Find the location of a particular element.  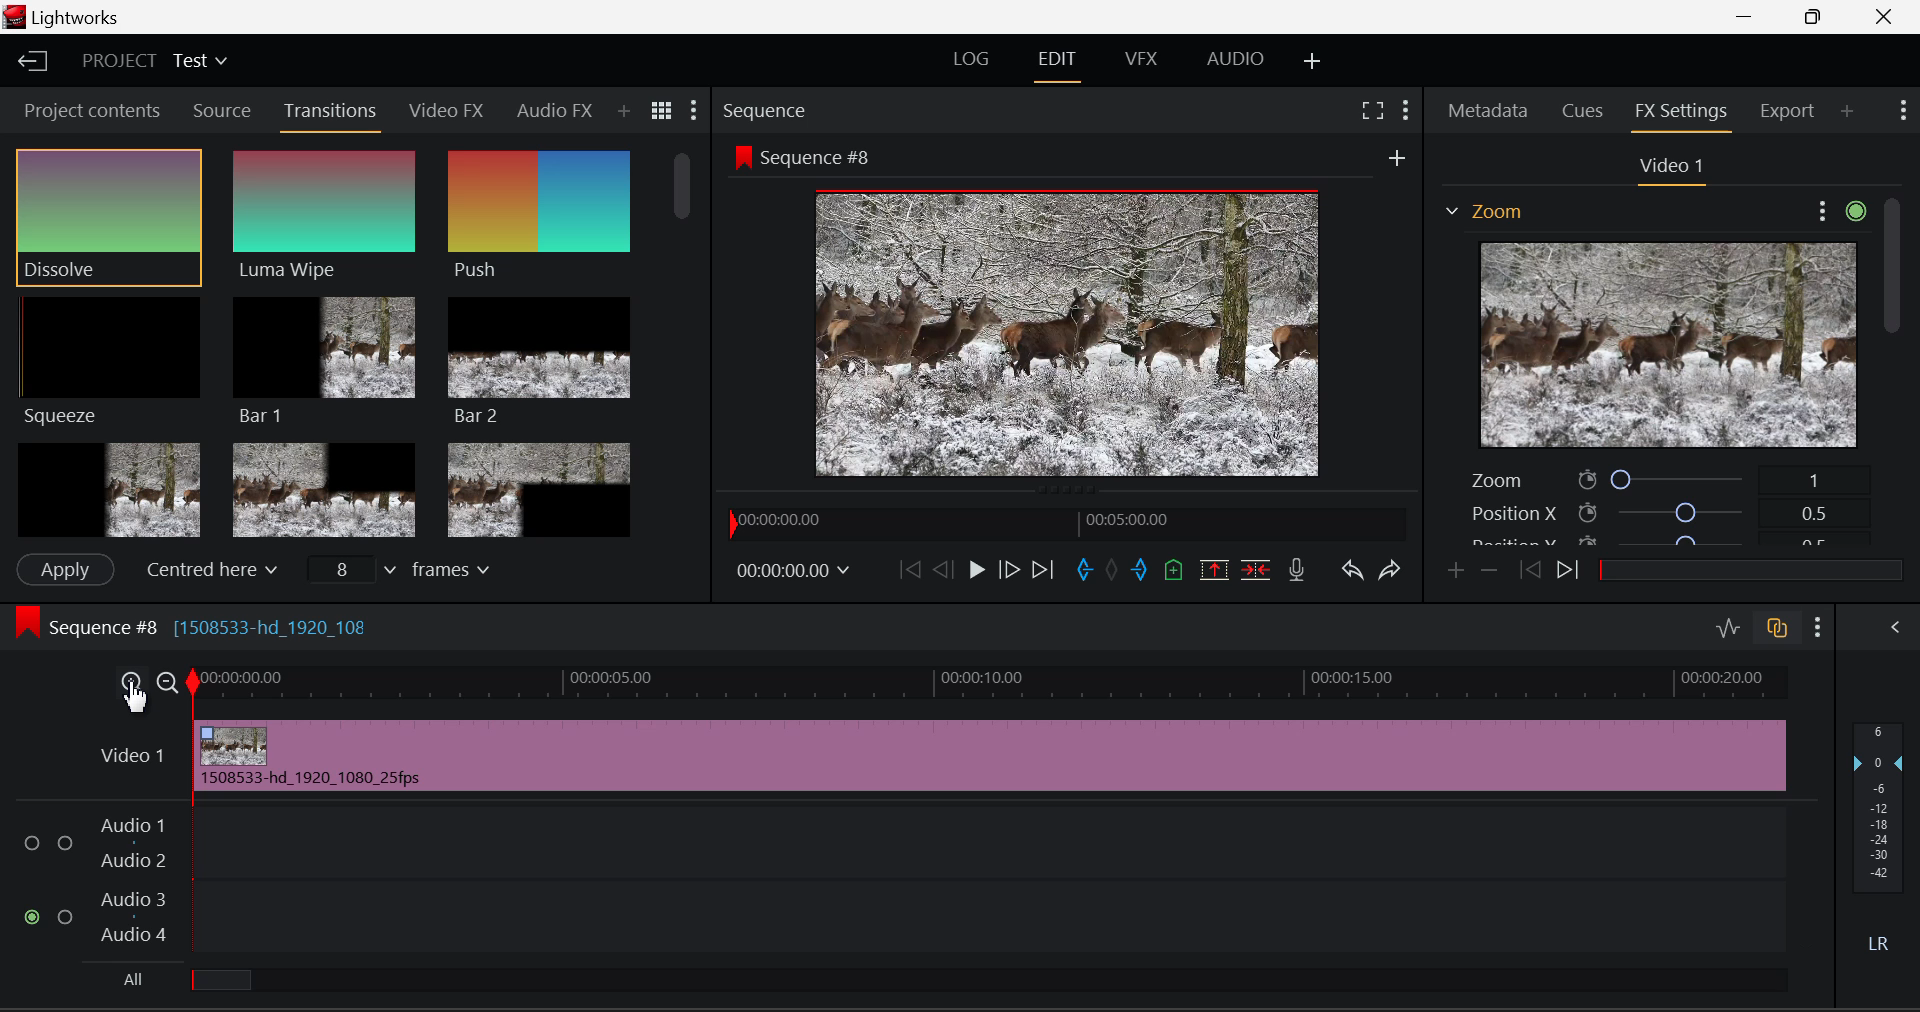

Dissolve is located at coordinates (108, 217).